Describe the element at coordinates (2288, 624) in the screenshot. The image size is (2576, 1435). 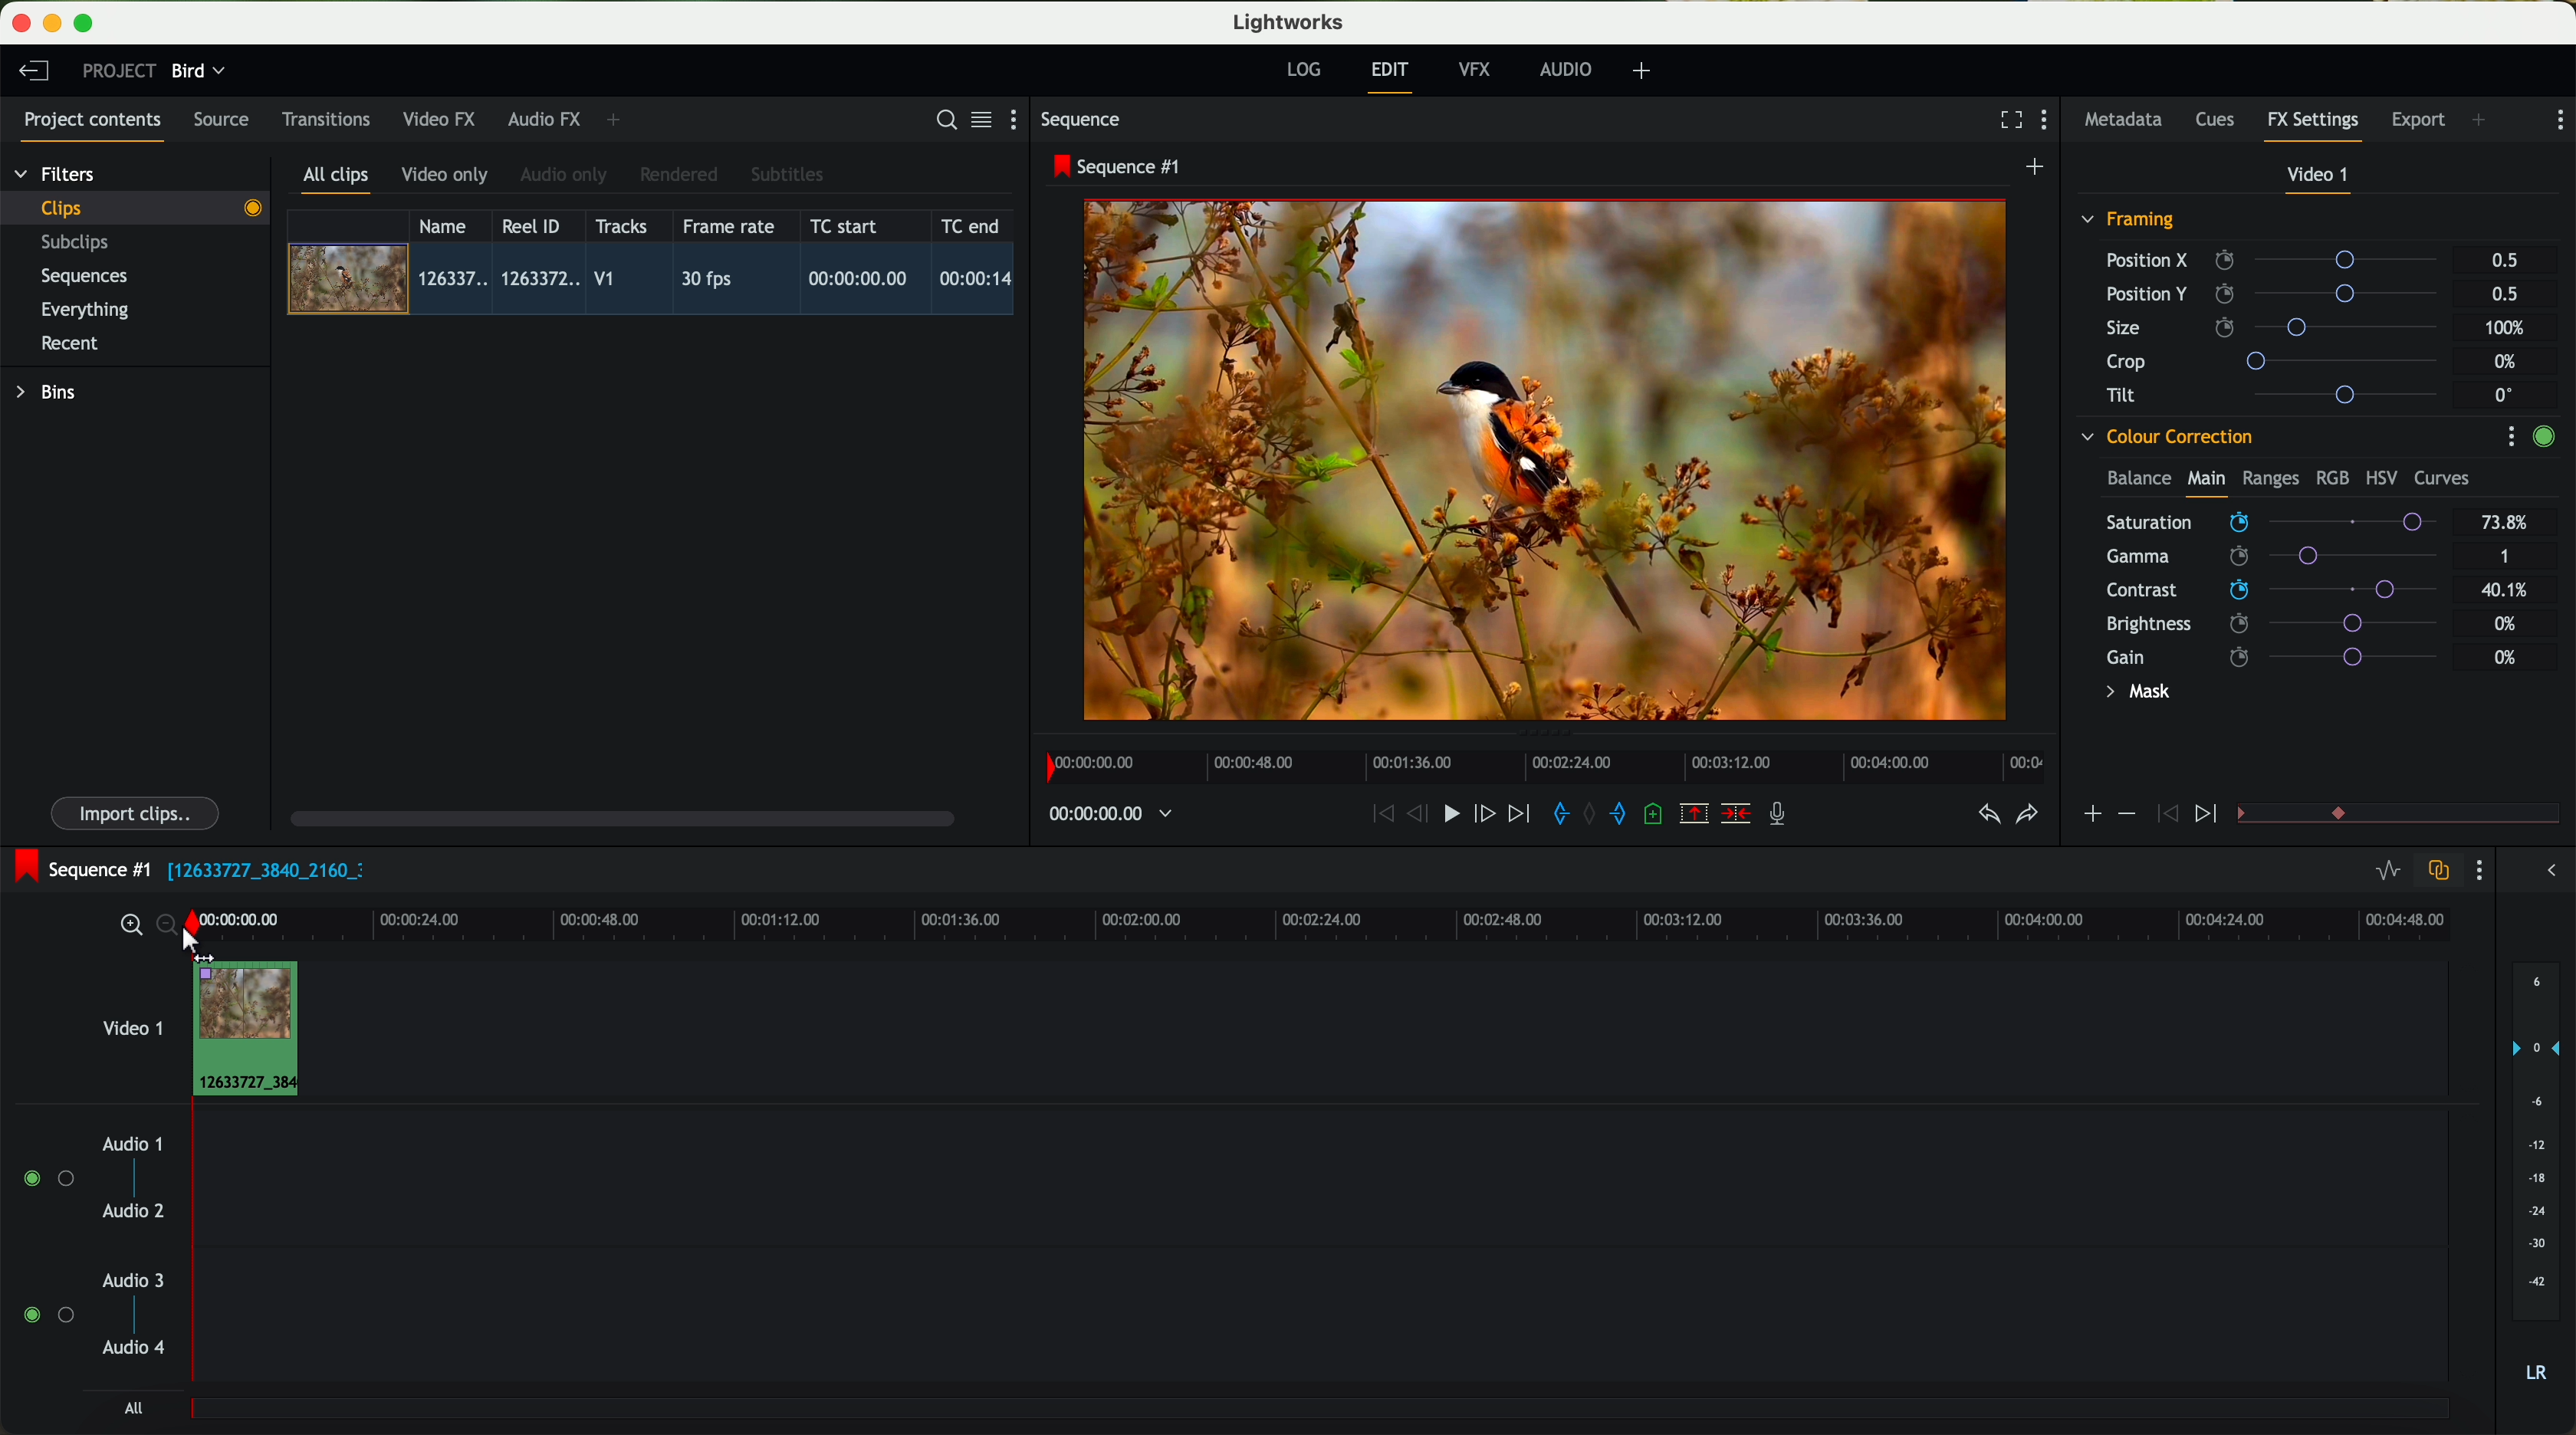
I see `brightness` at that location.